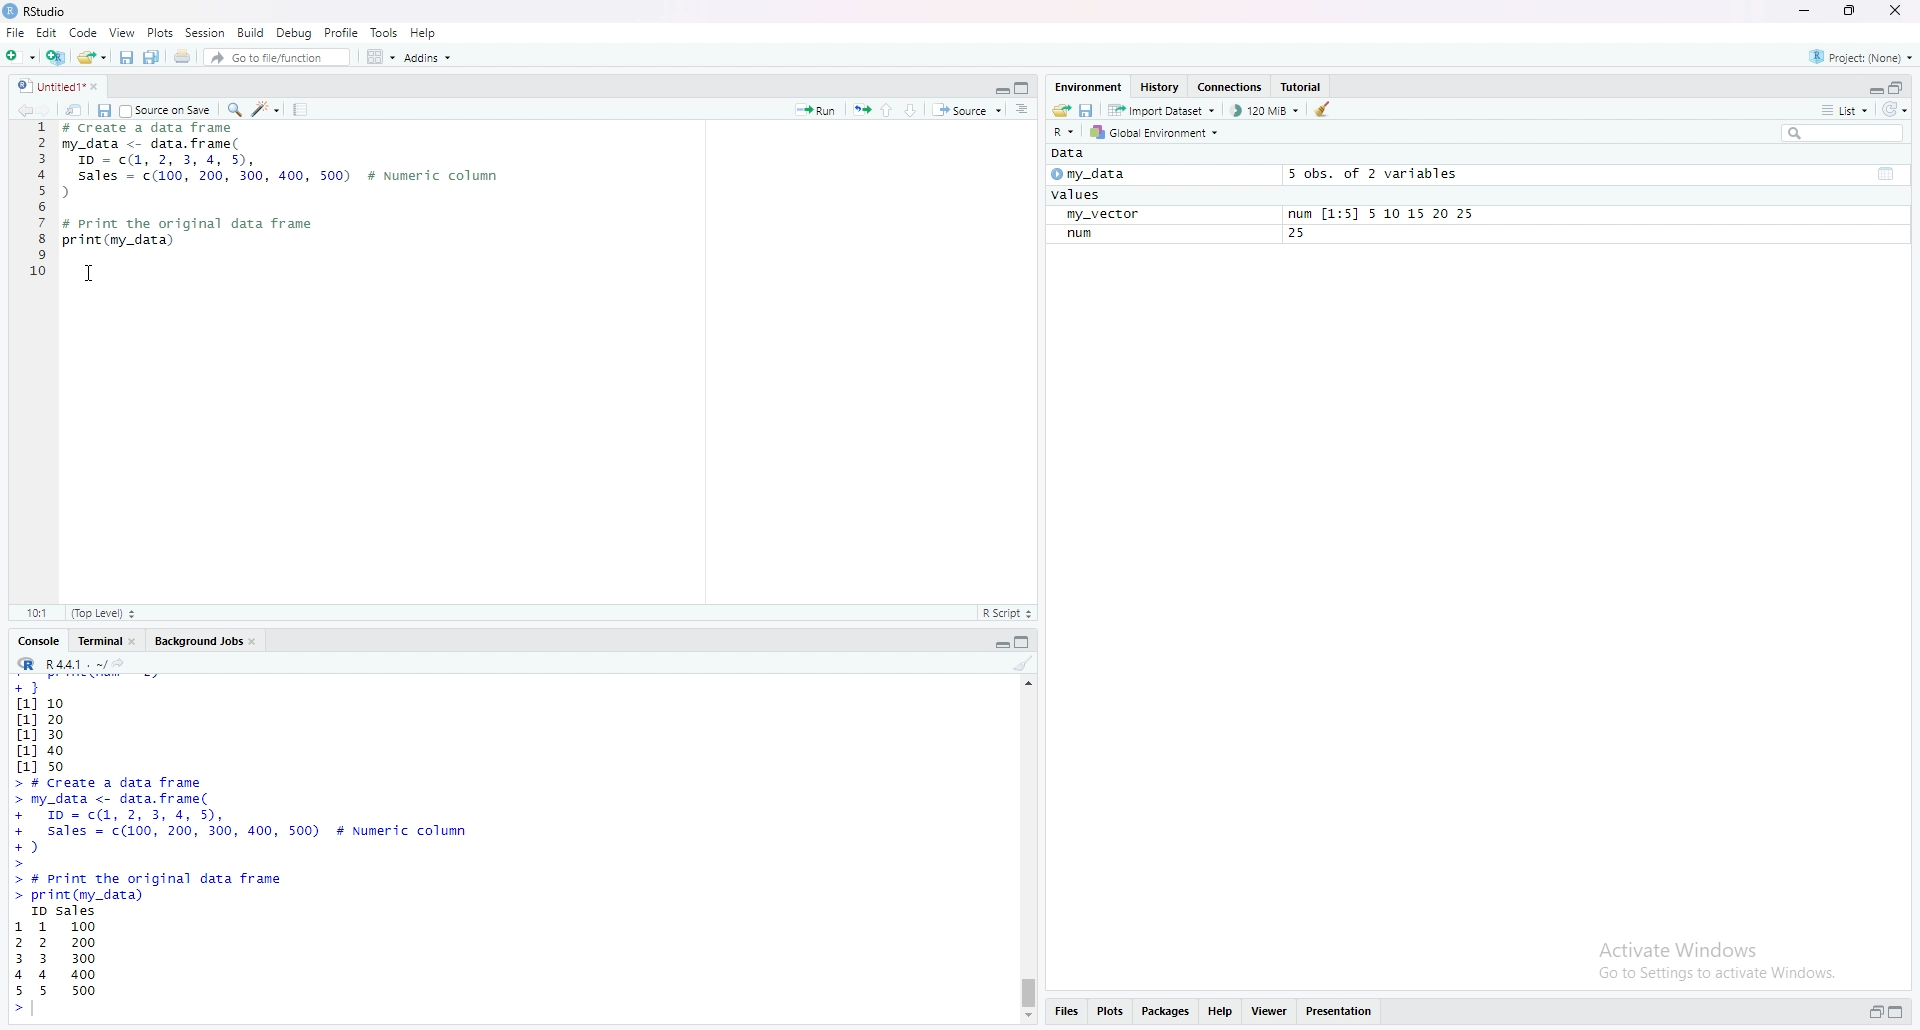  Describe the element at coordinates (35, 614) in the screenshot. I see `10:1` at that location.